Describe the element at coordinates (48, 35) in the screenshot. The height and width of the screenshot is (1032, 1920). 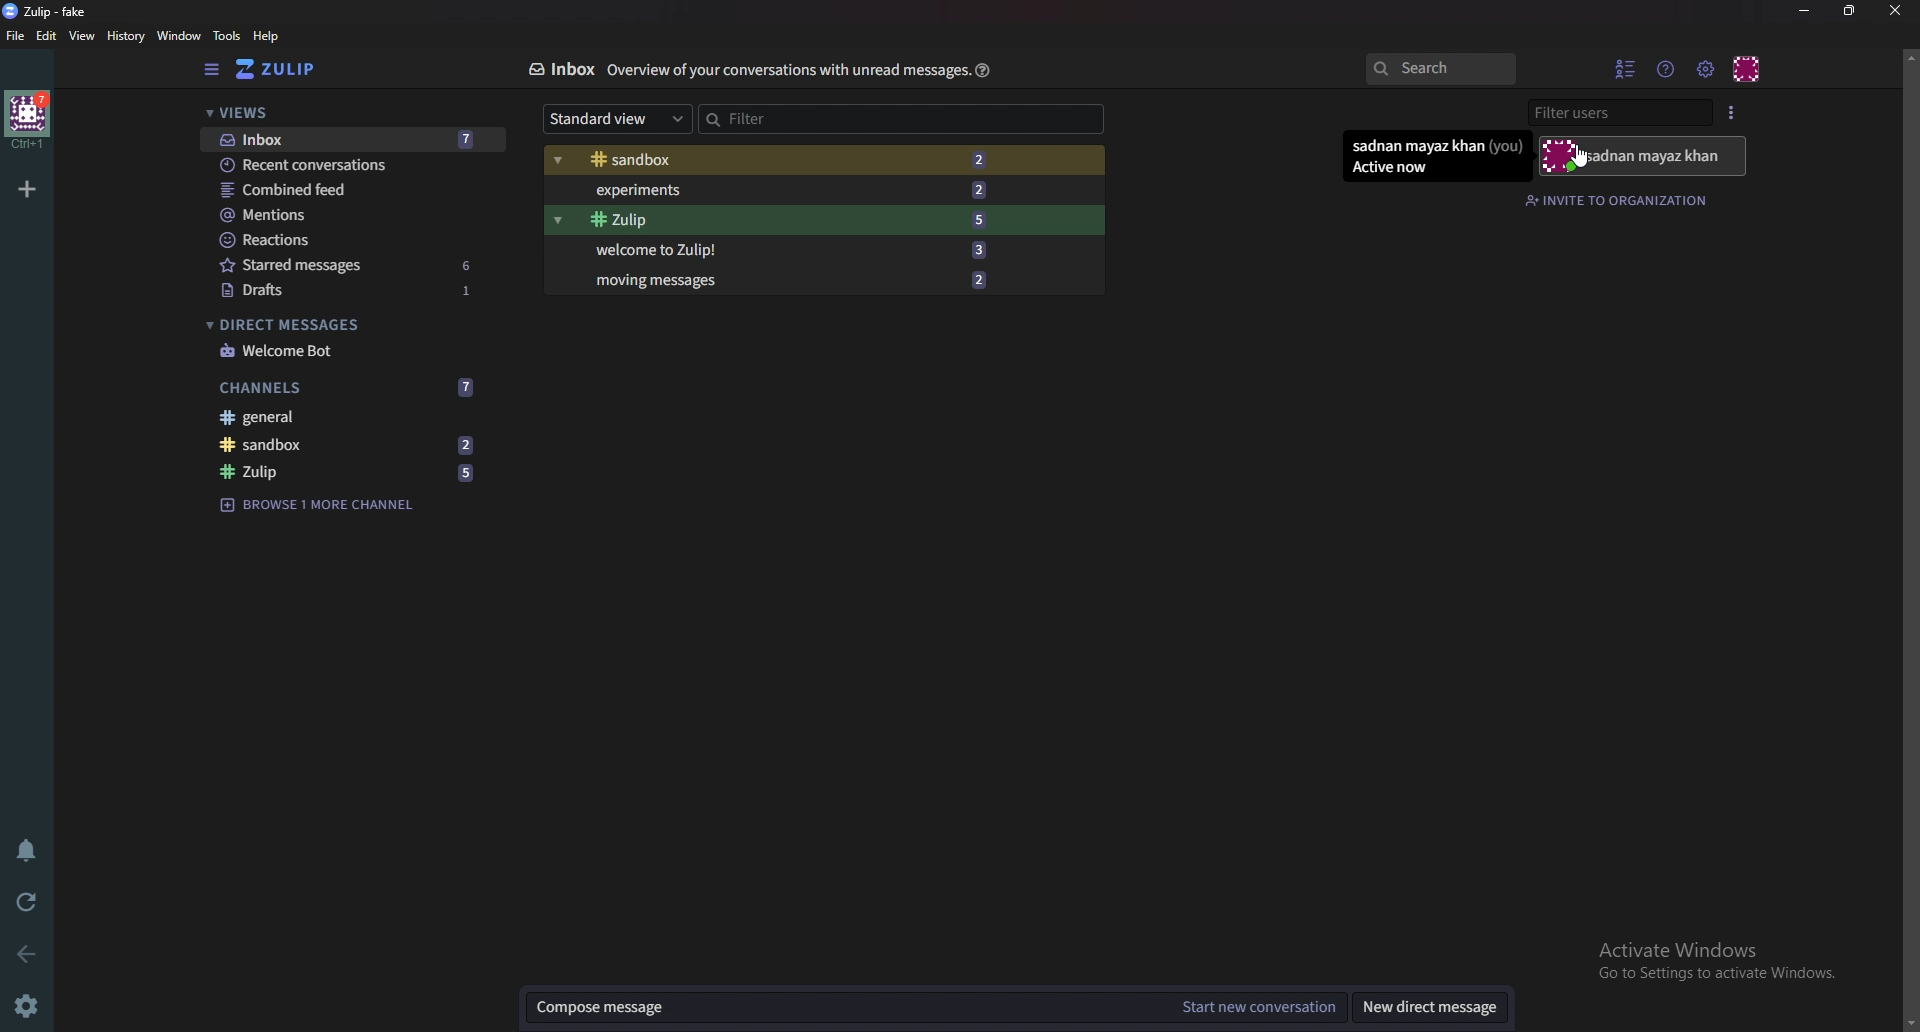
I see `Edit` at that location.